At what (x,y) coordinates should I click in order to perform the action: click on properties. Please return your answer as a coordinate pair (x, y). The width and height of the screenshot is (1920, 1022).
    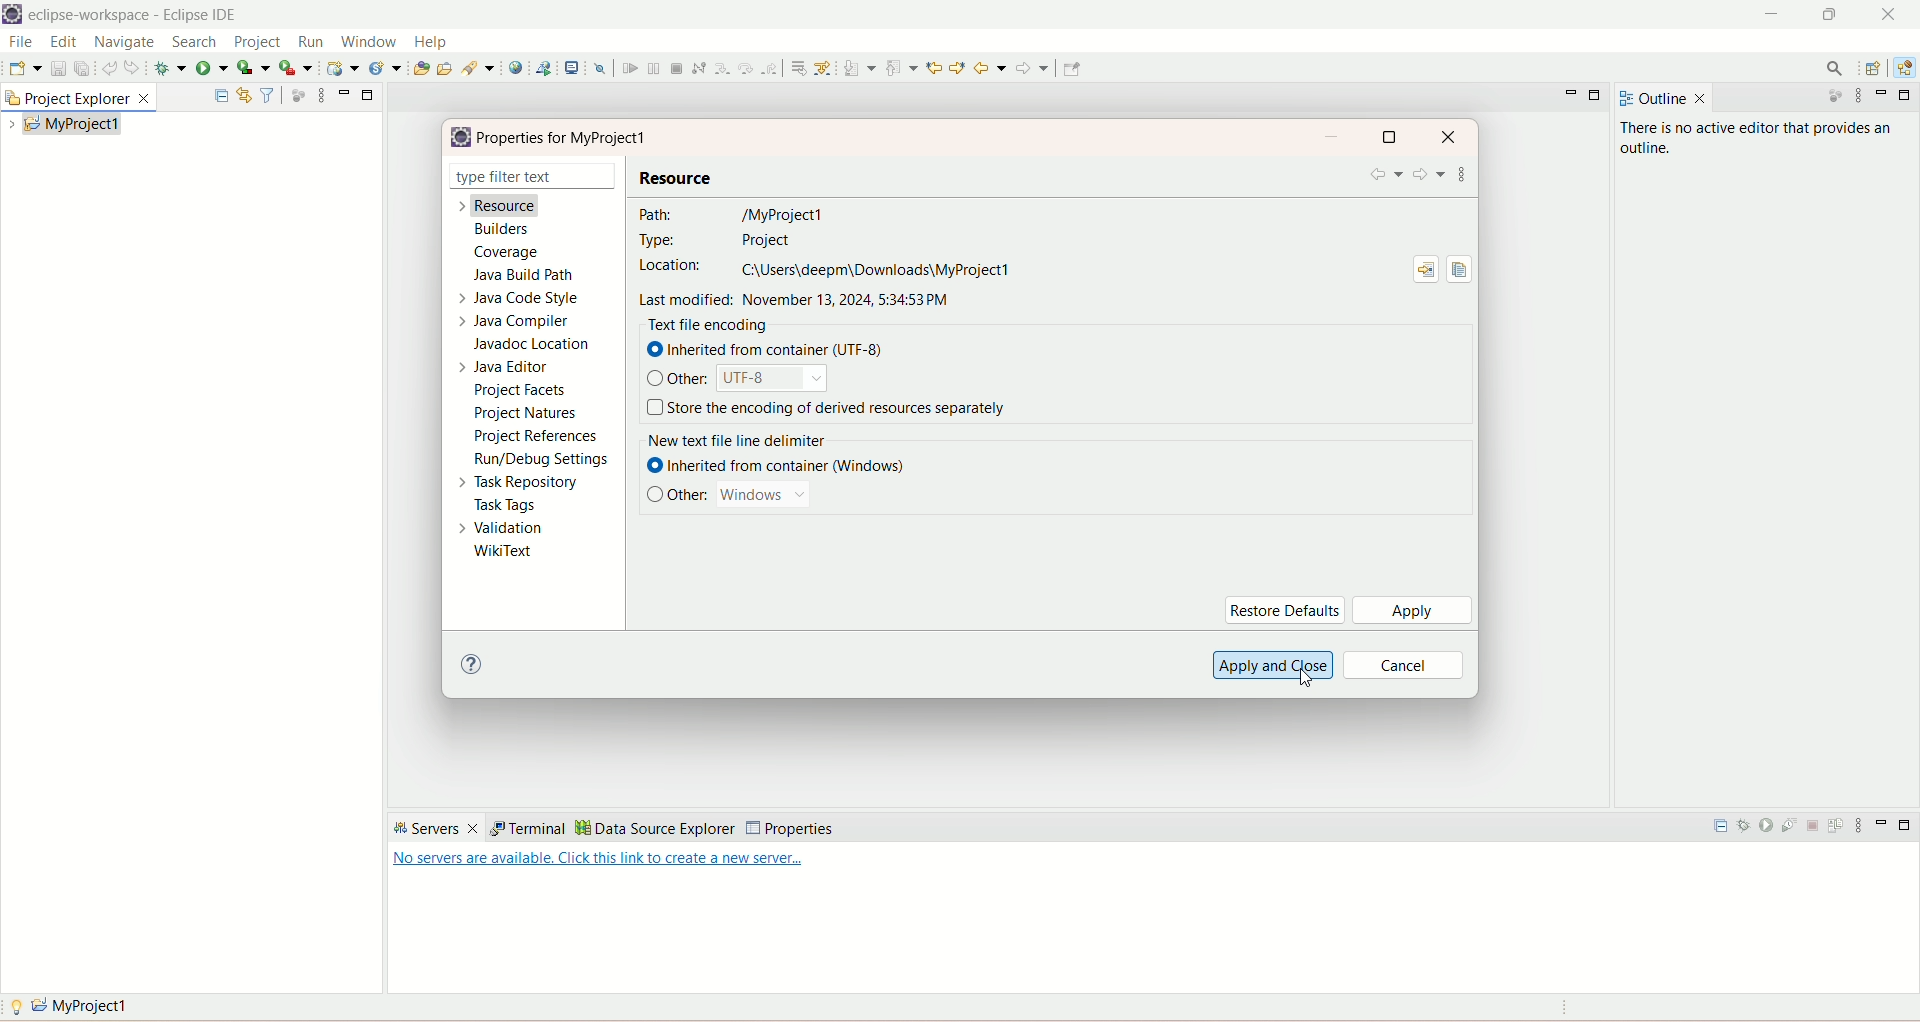
    Looking at the image, I should click on (789, 828).